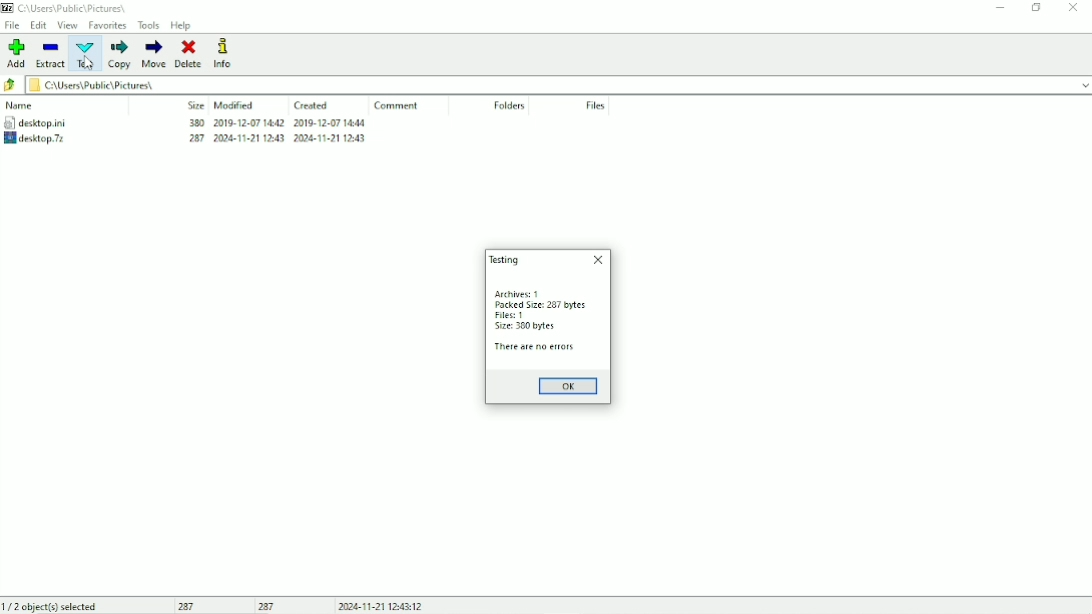  I want to click on 1, so click(525, 316).